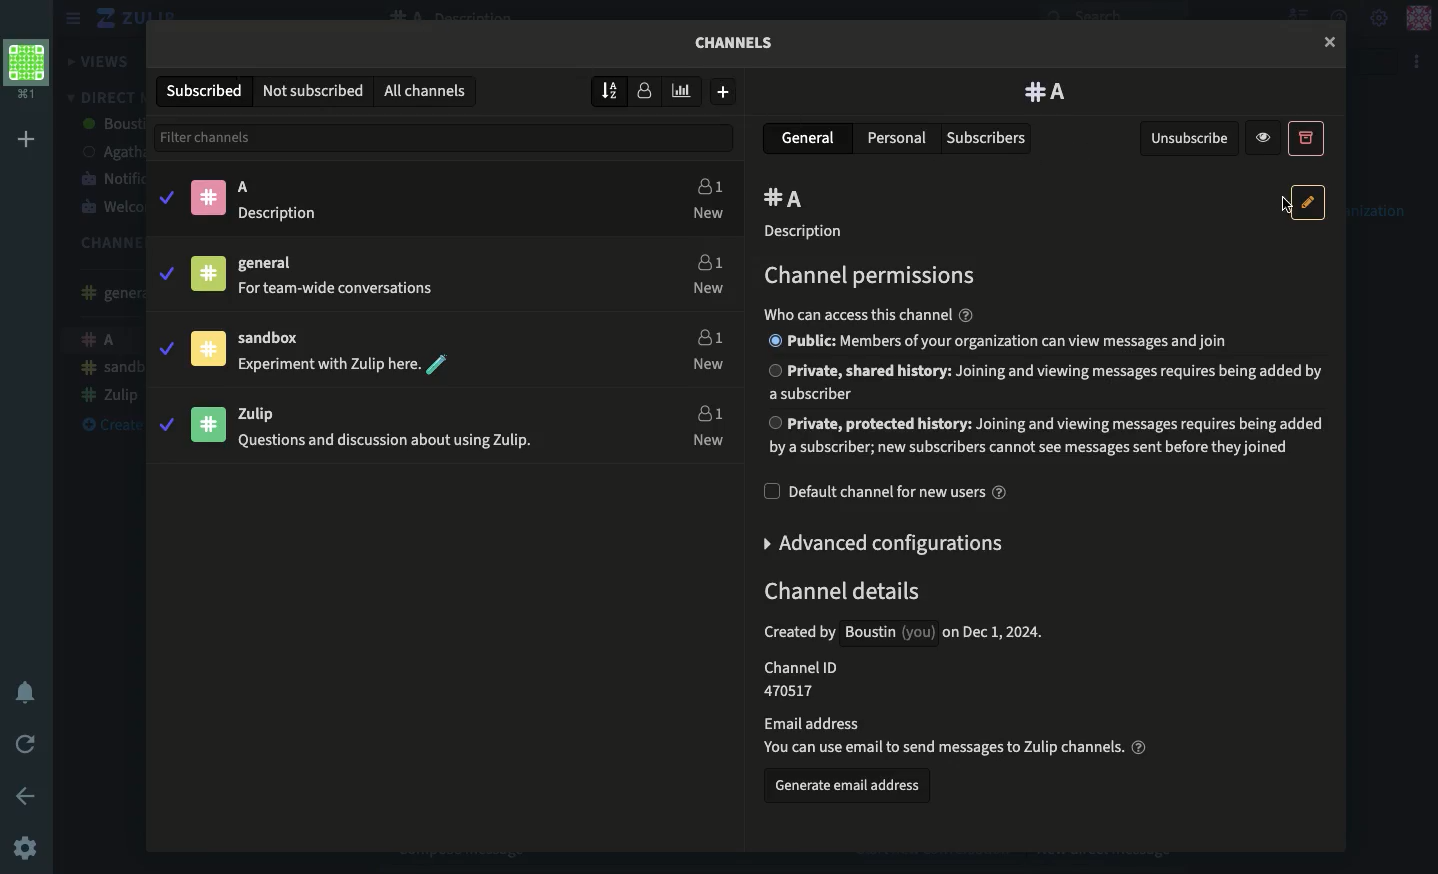 Image resolution: width=1438 pixels, height=874 pixels. I want to click on help, so click(966, 315).